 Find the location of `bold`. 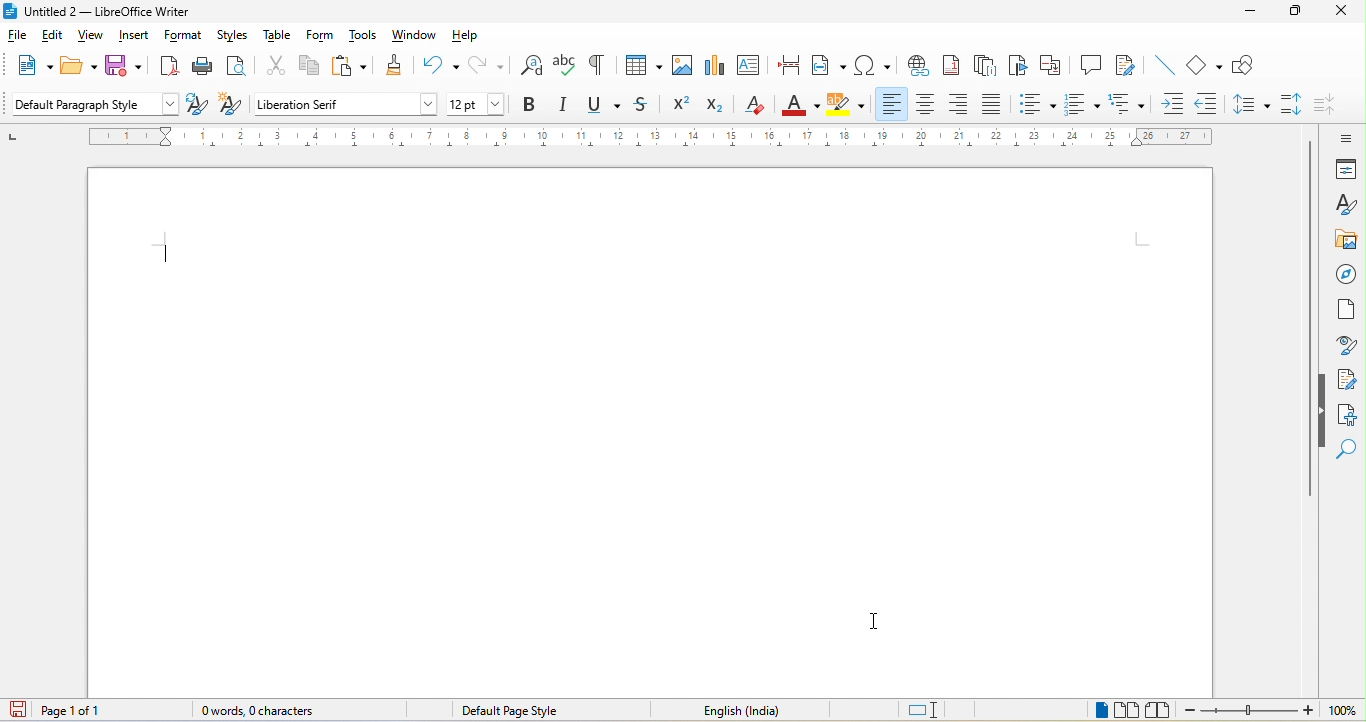

bold is located at coordinates (532, 107).